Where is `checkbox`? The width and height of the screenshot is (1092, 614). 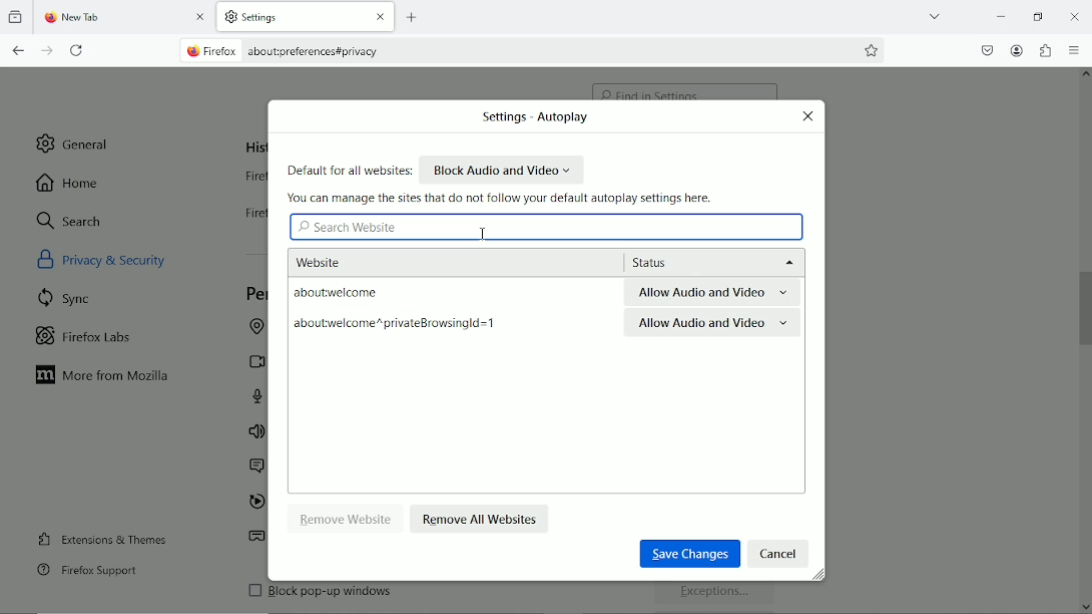 checkbox is located at coordinates (253, 590).